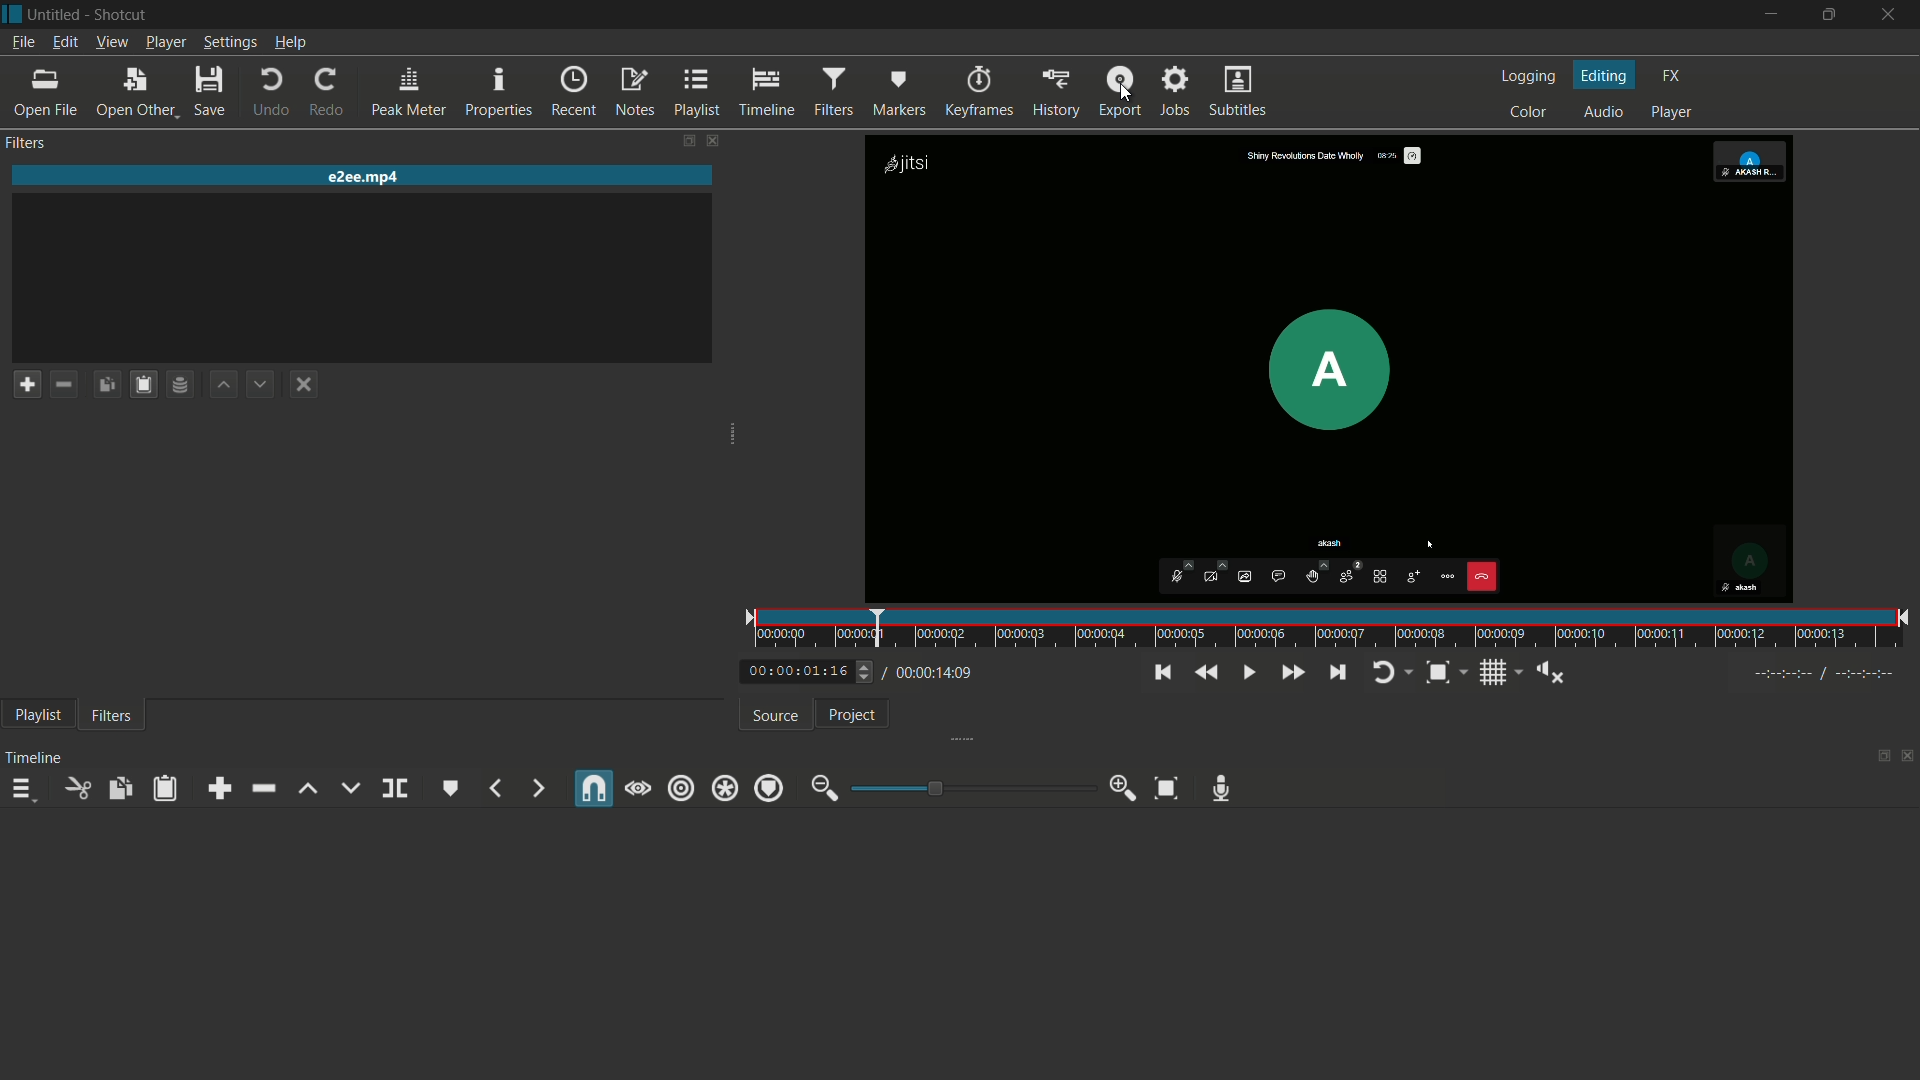  What do you see at coordinates (407, 94) in the screenshot?
I see `peak meter` at bounding box center [407, 94].